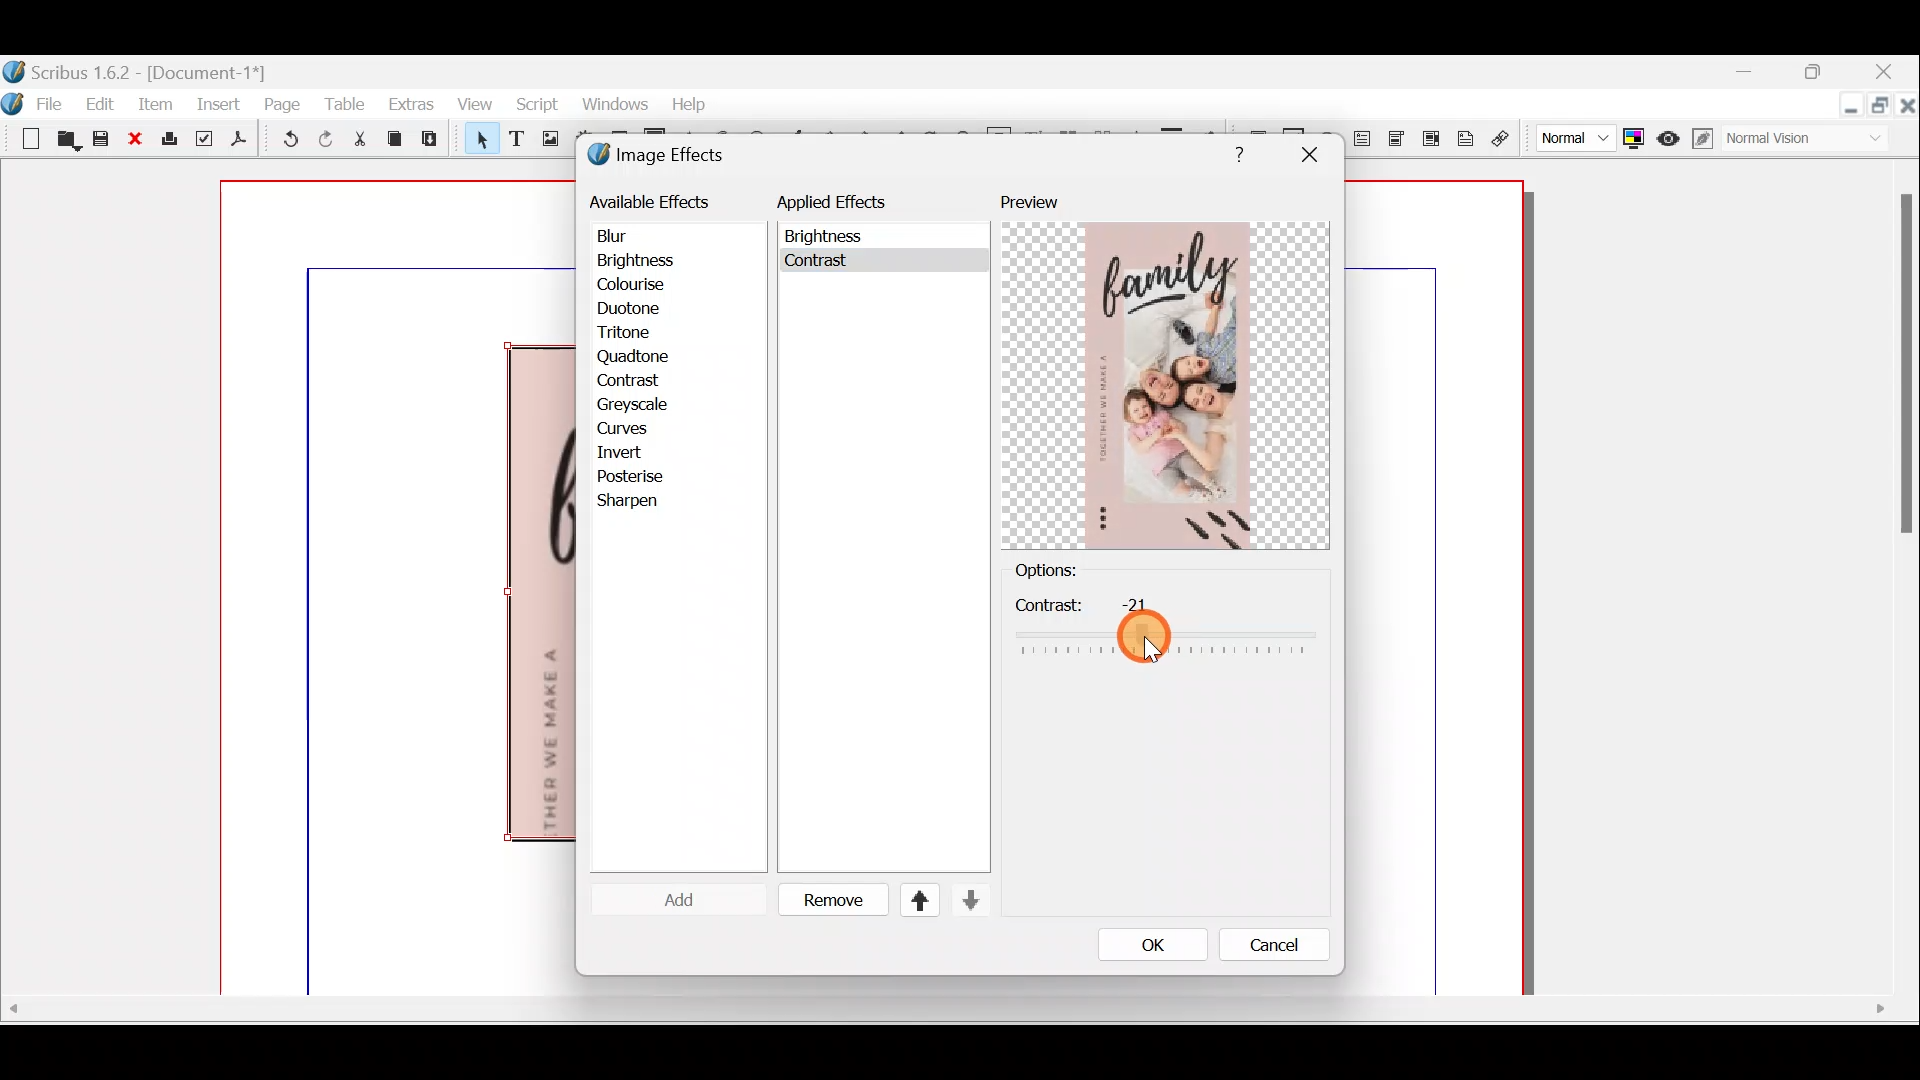 This screenshot has width=1920, height=1080. What do you see at coordinates (156, 103) in the screenshot?
I see `Item` at bounding box center [156, 103].